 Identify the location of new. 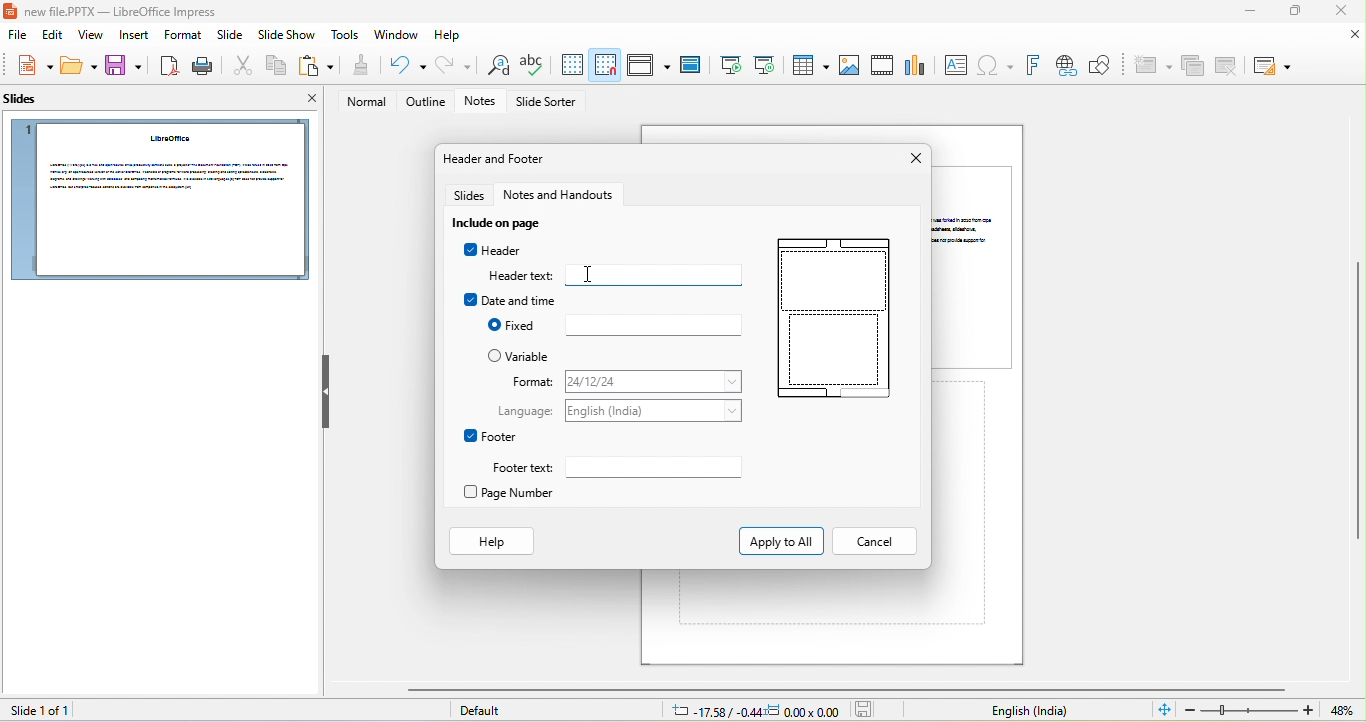
(30, 66).